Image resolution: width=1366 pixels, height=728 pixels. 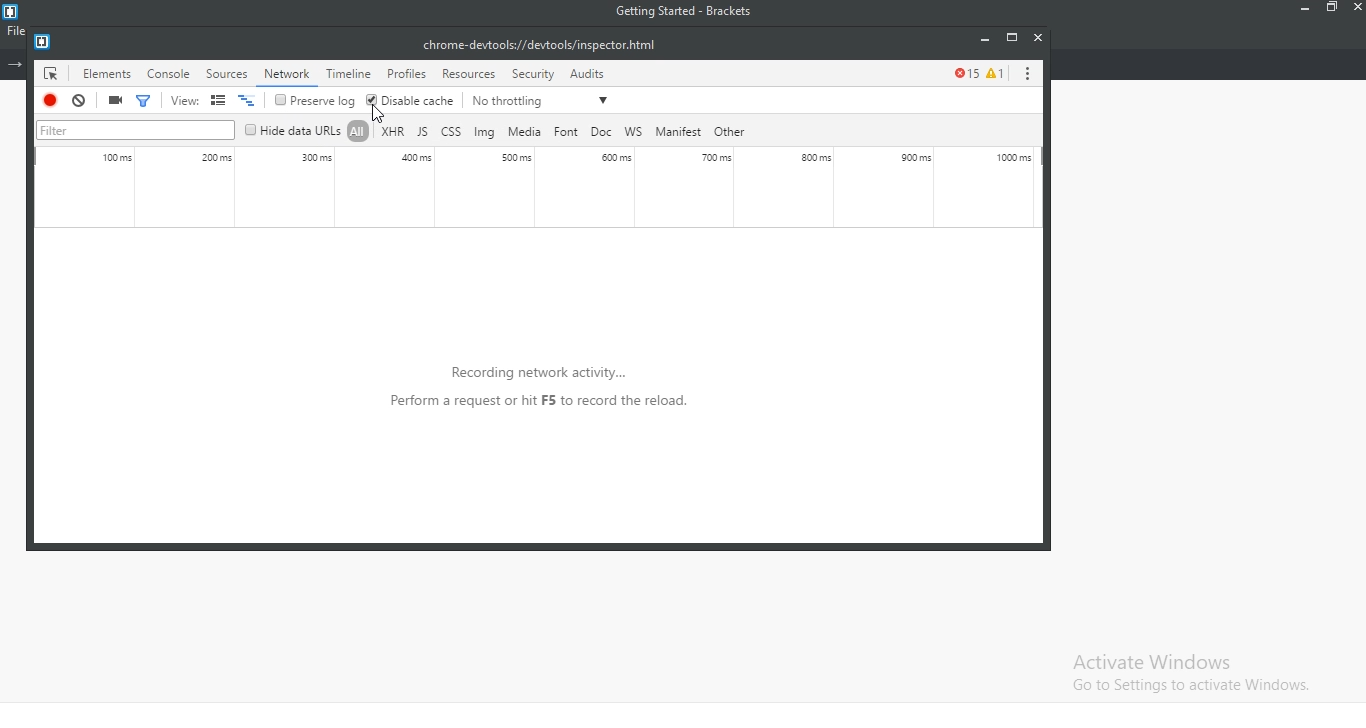 What do you see at coordinates (138, 129) in the screenshot?
I see `filter` at bounding box center [138, 129].